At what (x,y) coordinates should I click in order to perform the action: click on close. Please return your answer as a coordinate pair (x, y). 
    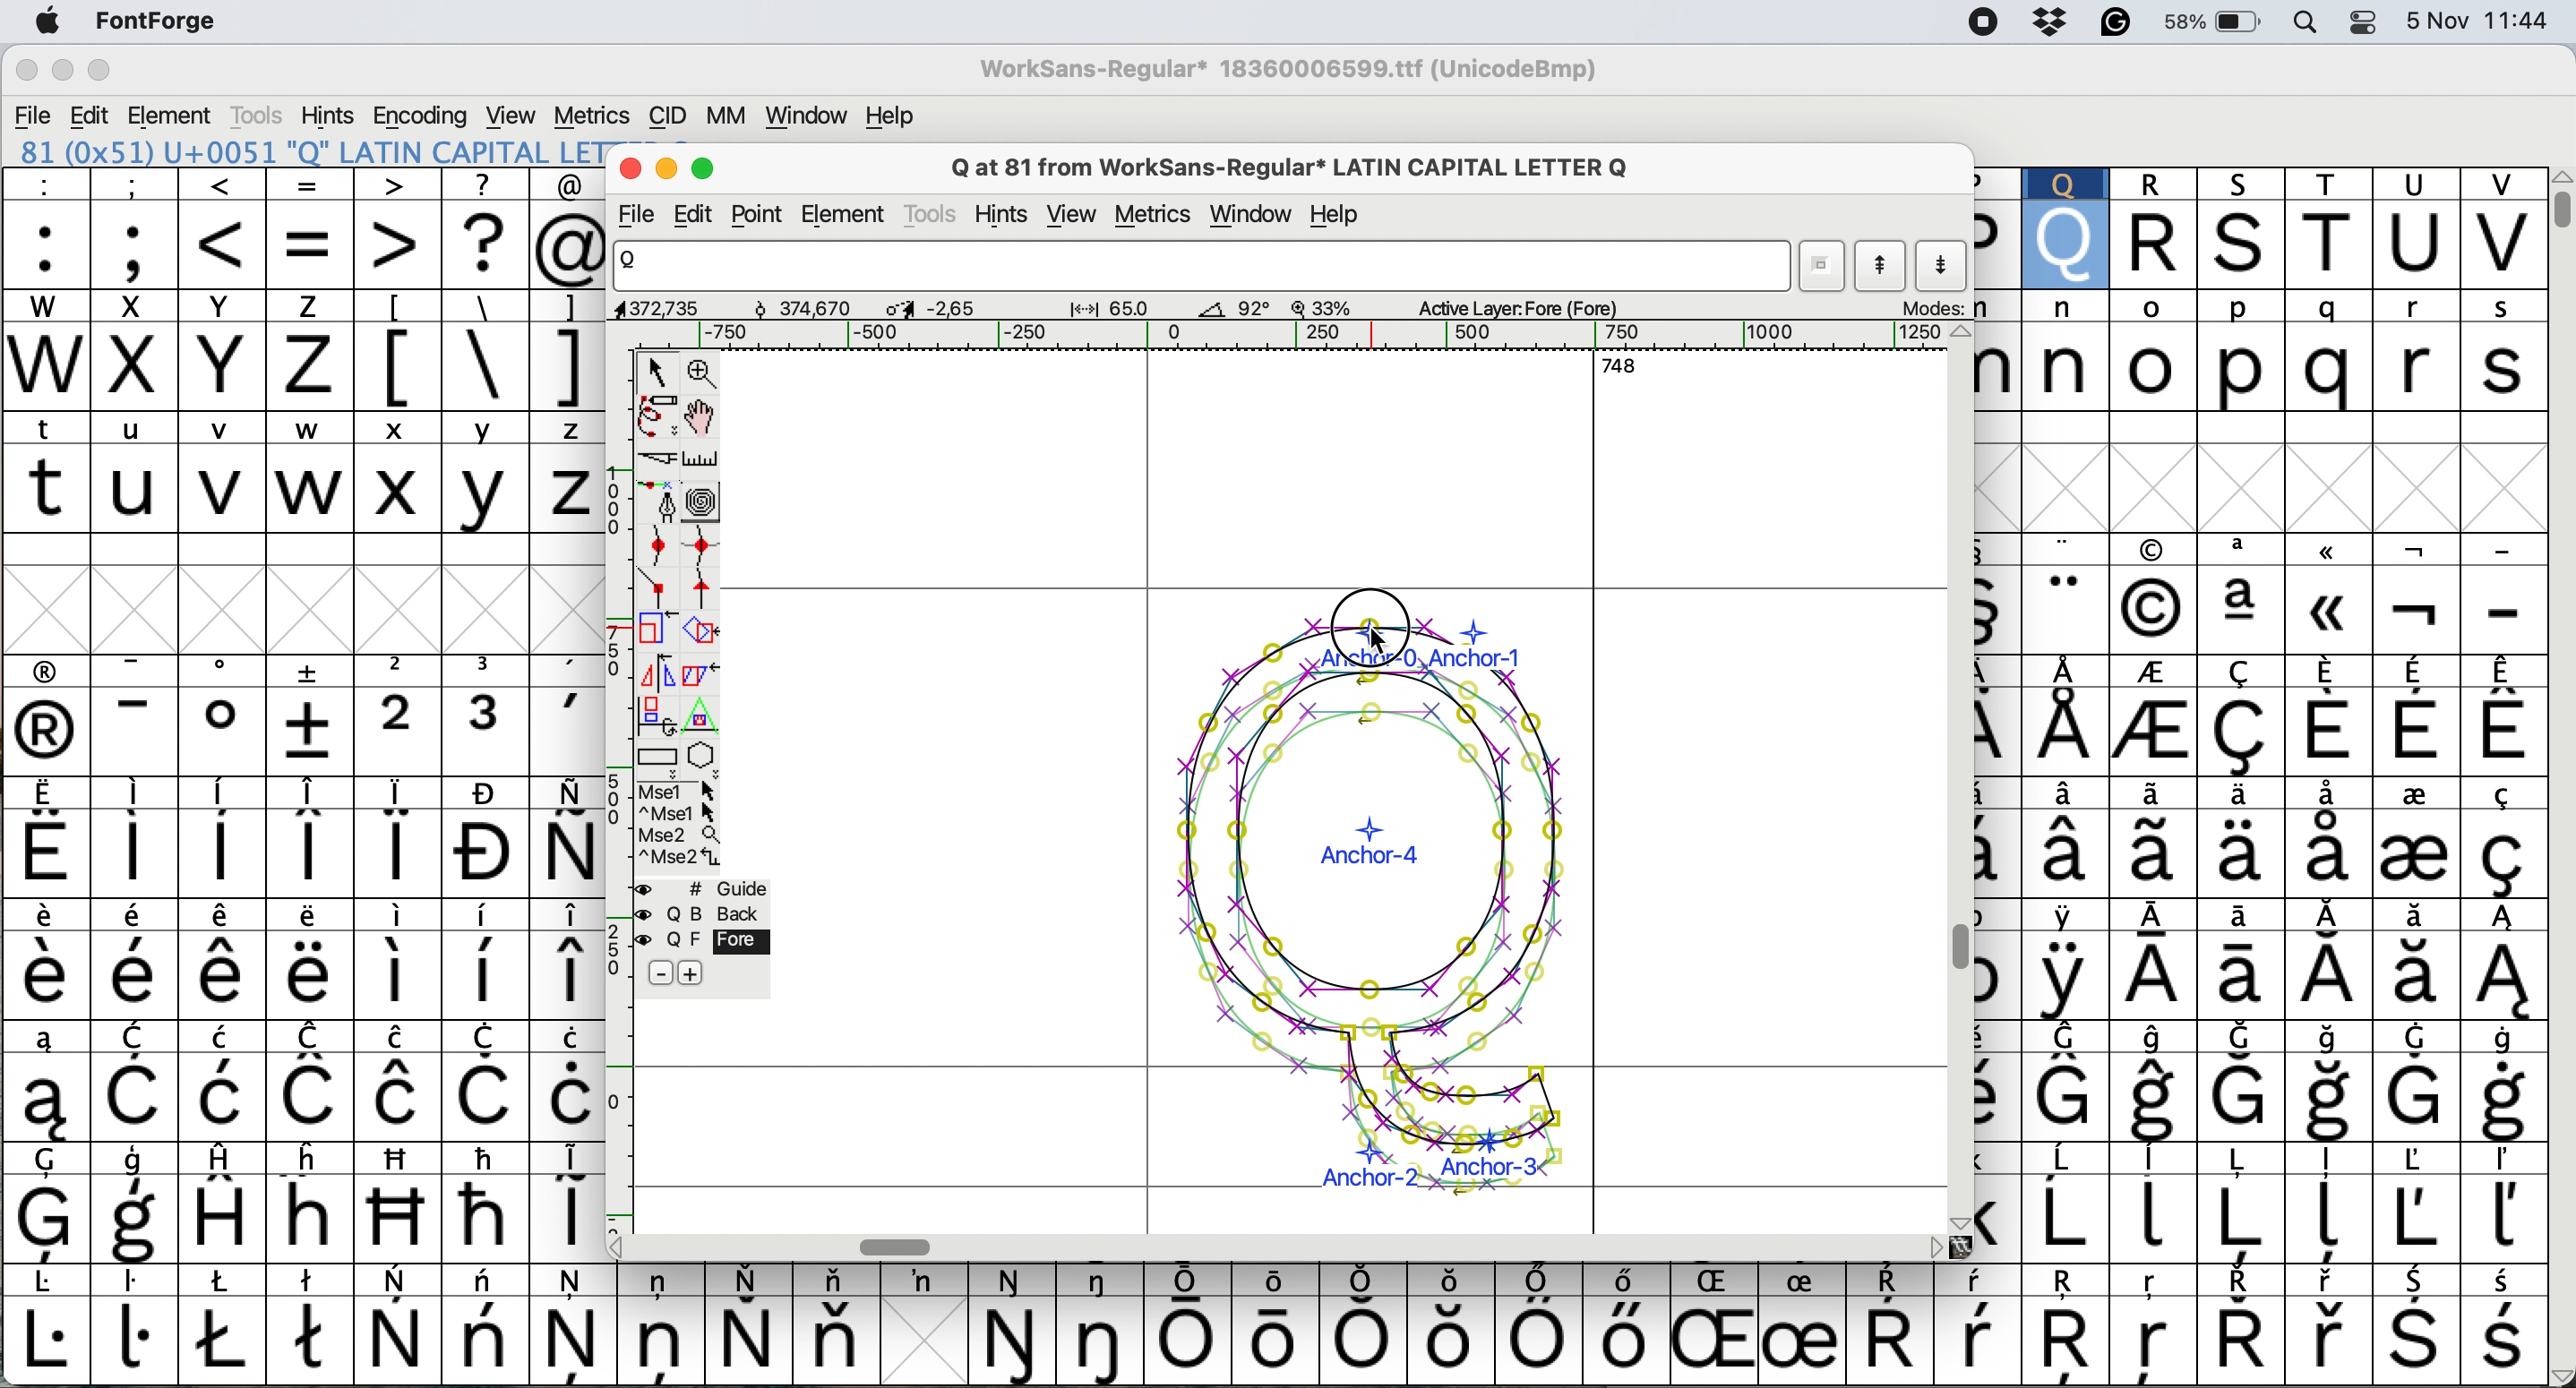
    Looking at the image, I should click on (26, 69).